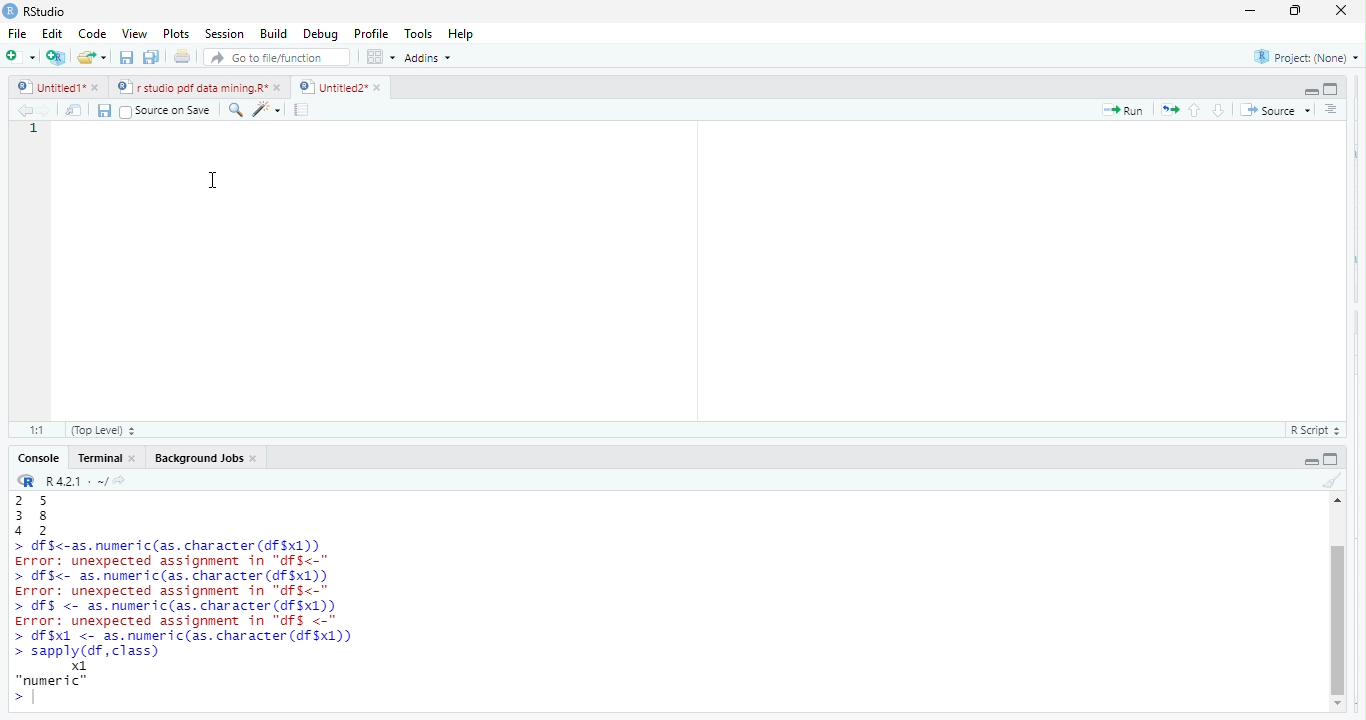 Image resolution: width=1366 pixels, height=720 pixels. I want to click on r studio, so click(46, 11).